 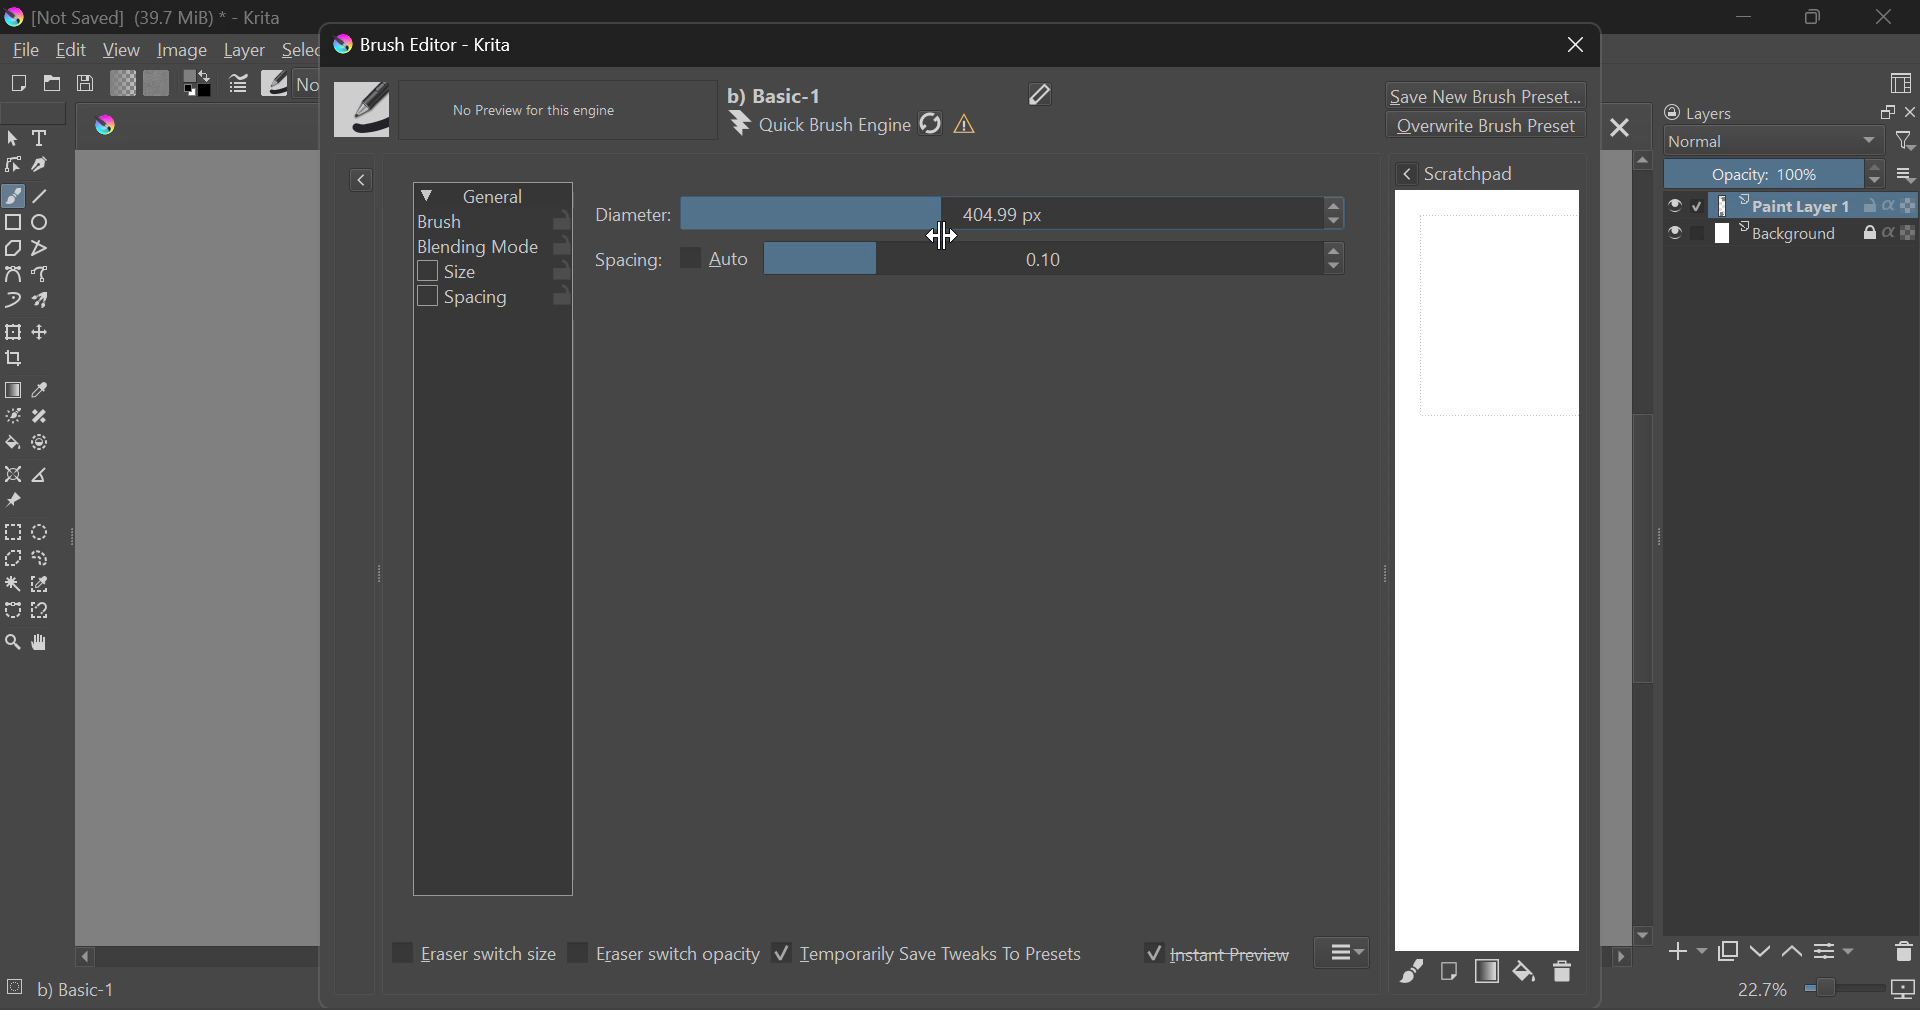 I want to click on Fill area with current Image, so click(x=1448, y=972).